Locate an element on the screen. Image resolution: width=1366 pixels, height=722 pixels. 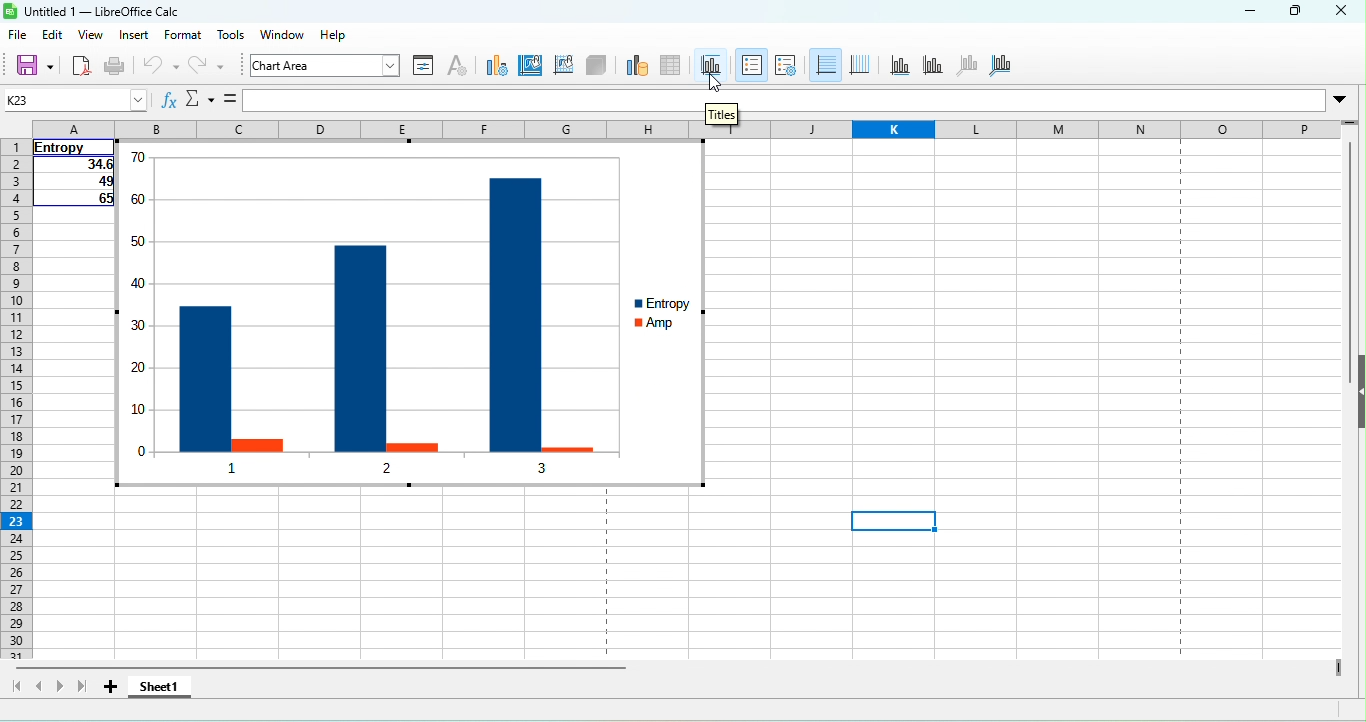
scroll to last sheet is located at coordinates (82, 687).